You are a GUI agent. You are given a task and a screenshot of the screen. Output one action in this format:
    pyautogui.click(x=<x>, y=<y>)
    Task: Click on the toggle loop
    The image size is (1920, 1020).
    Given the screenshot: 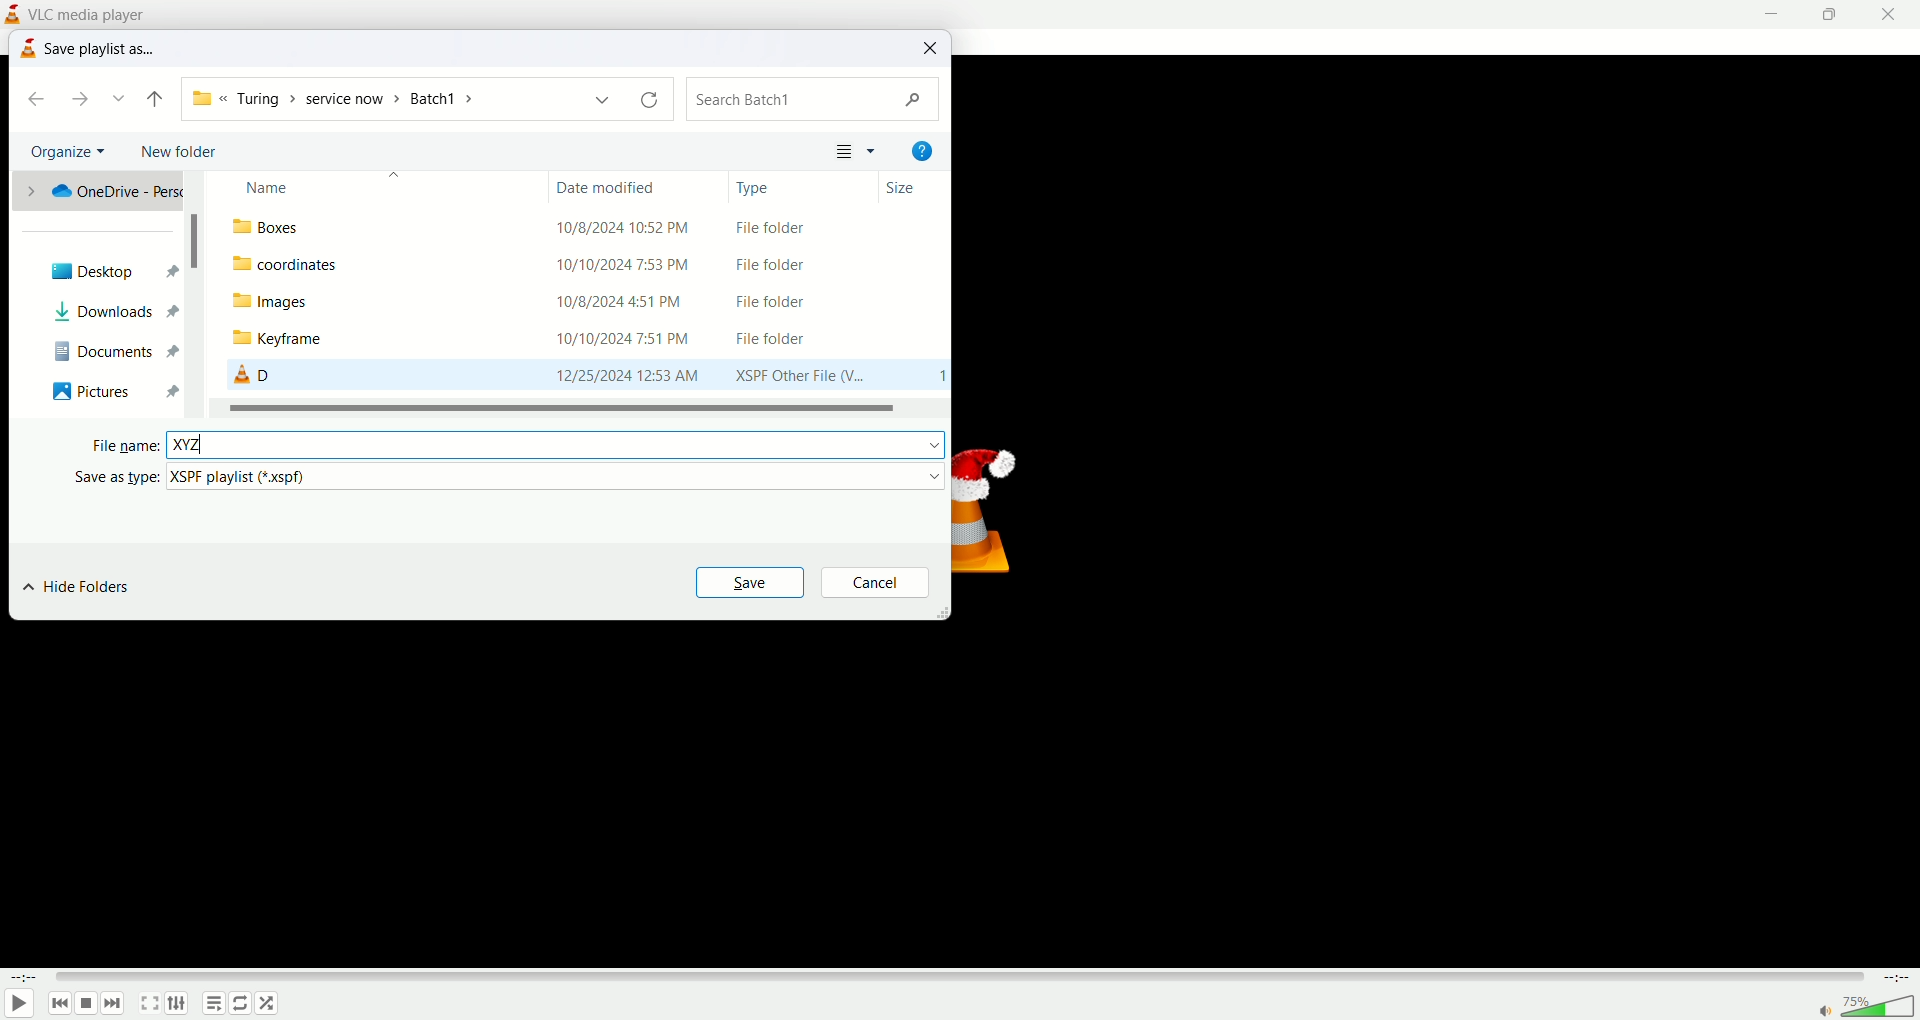 What is the action you would take?
    pyautogui.click(x=239, y=1003)
    